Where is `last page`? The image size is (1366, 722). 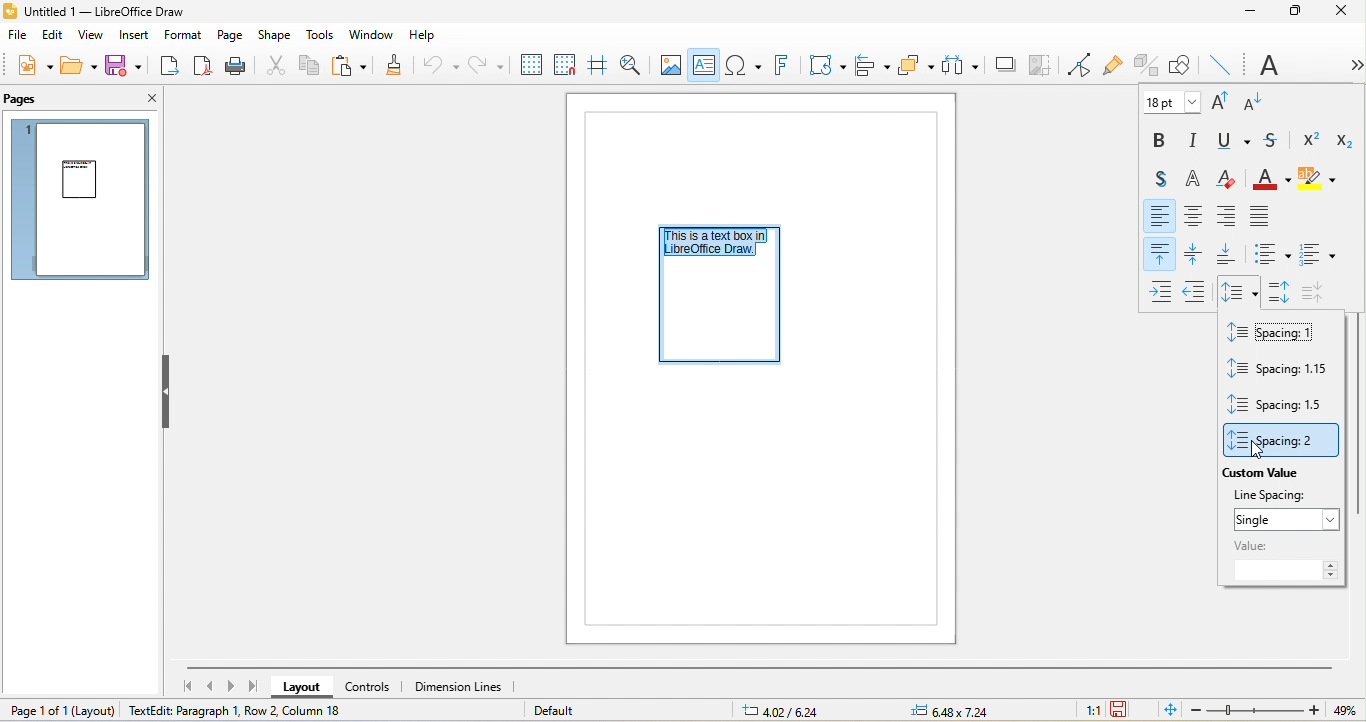 last page is located at coordinates (253, 686).